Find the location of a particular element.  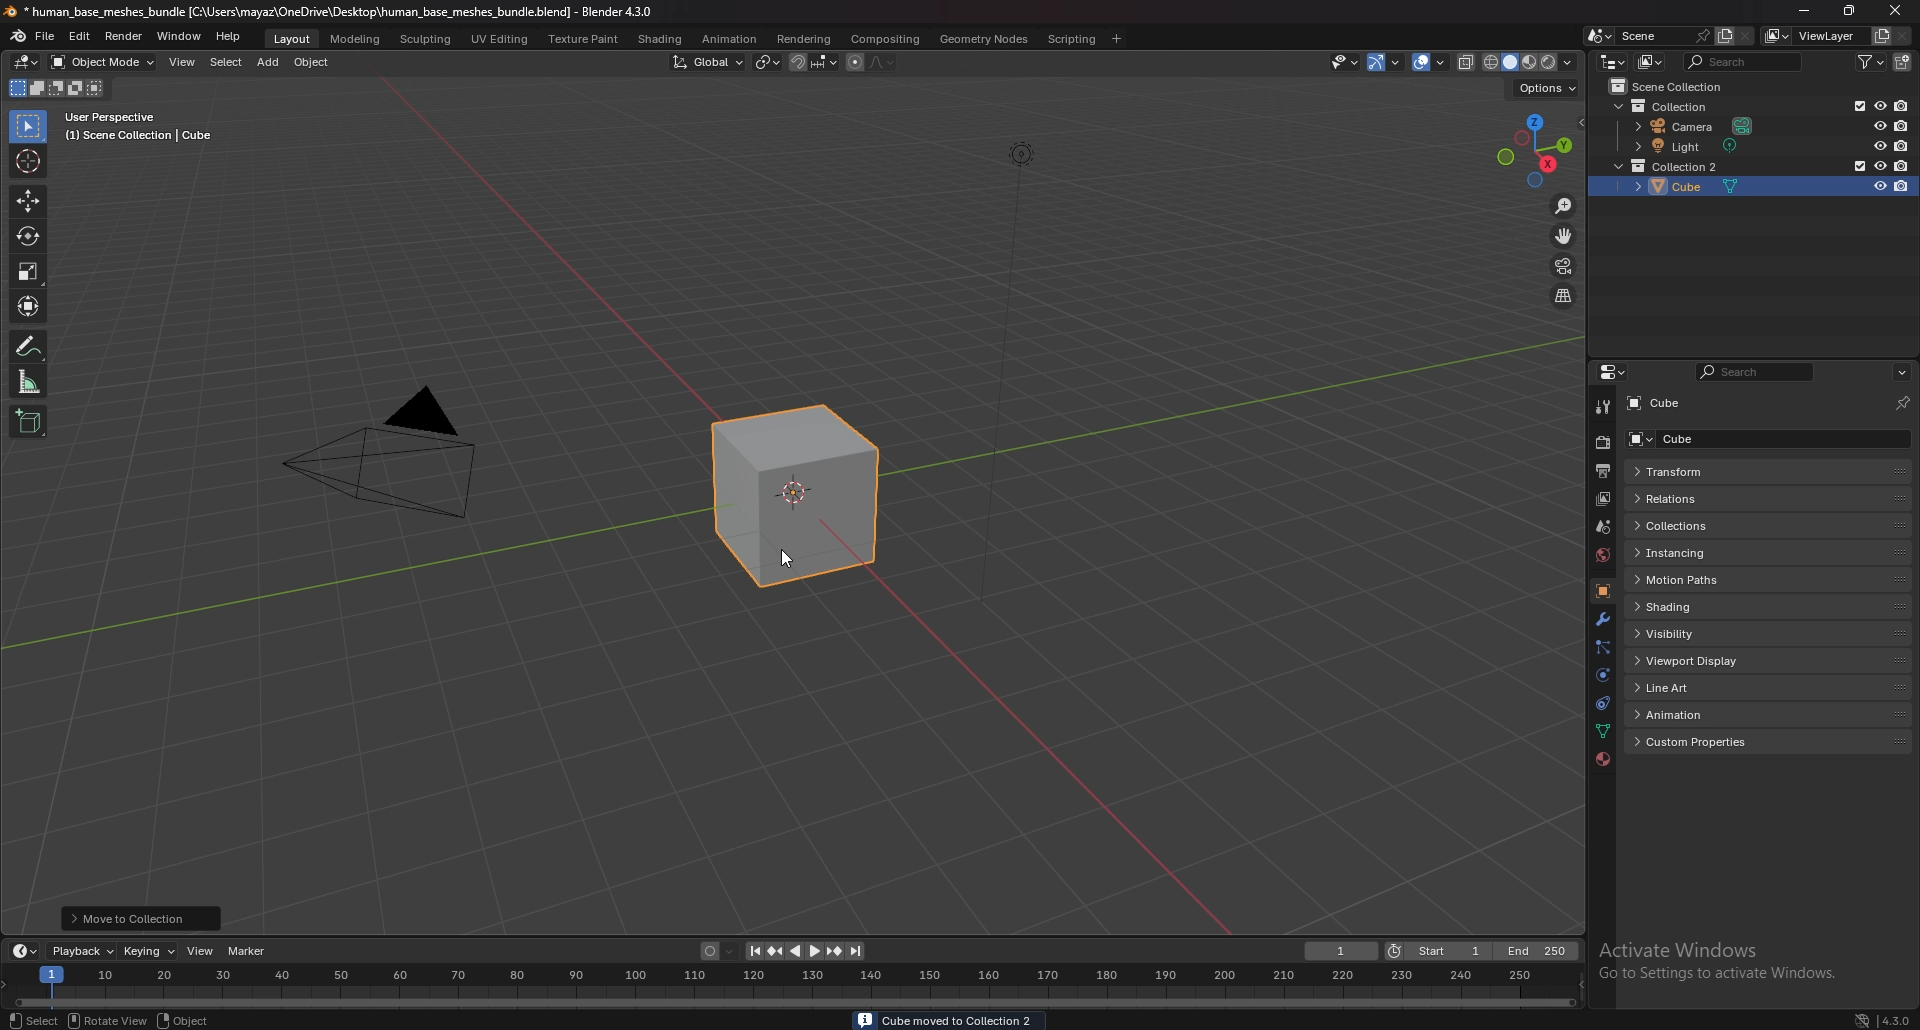

modeling is located at coordinates (357, 40).